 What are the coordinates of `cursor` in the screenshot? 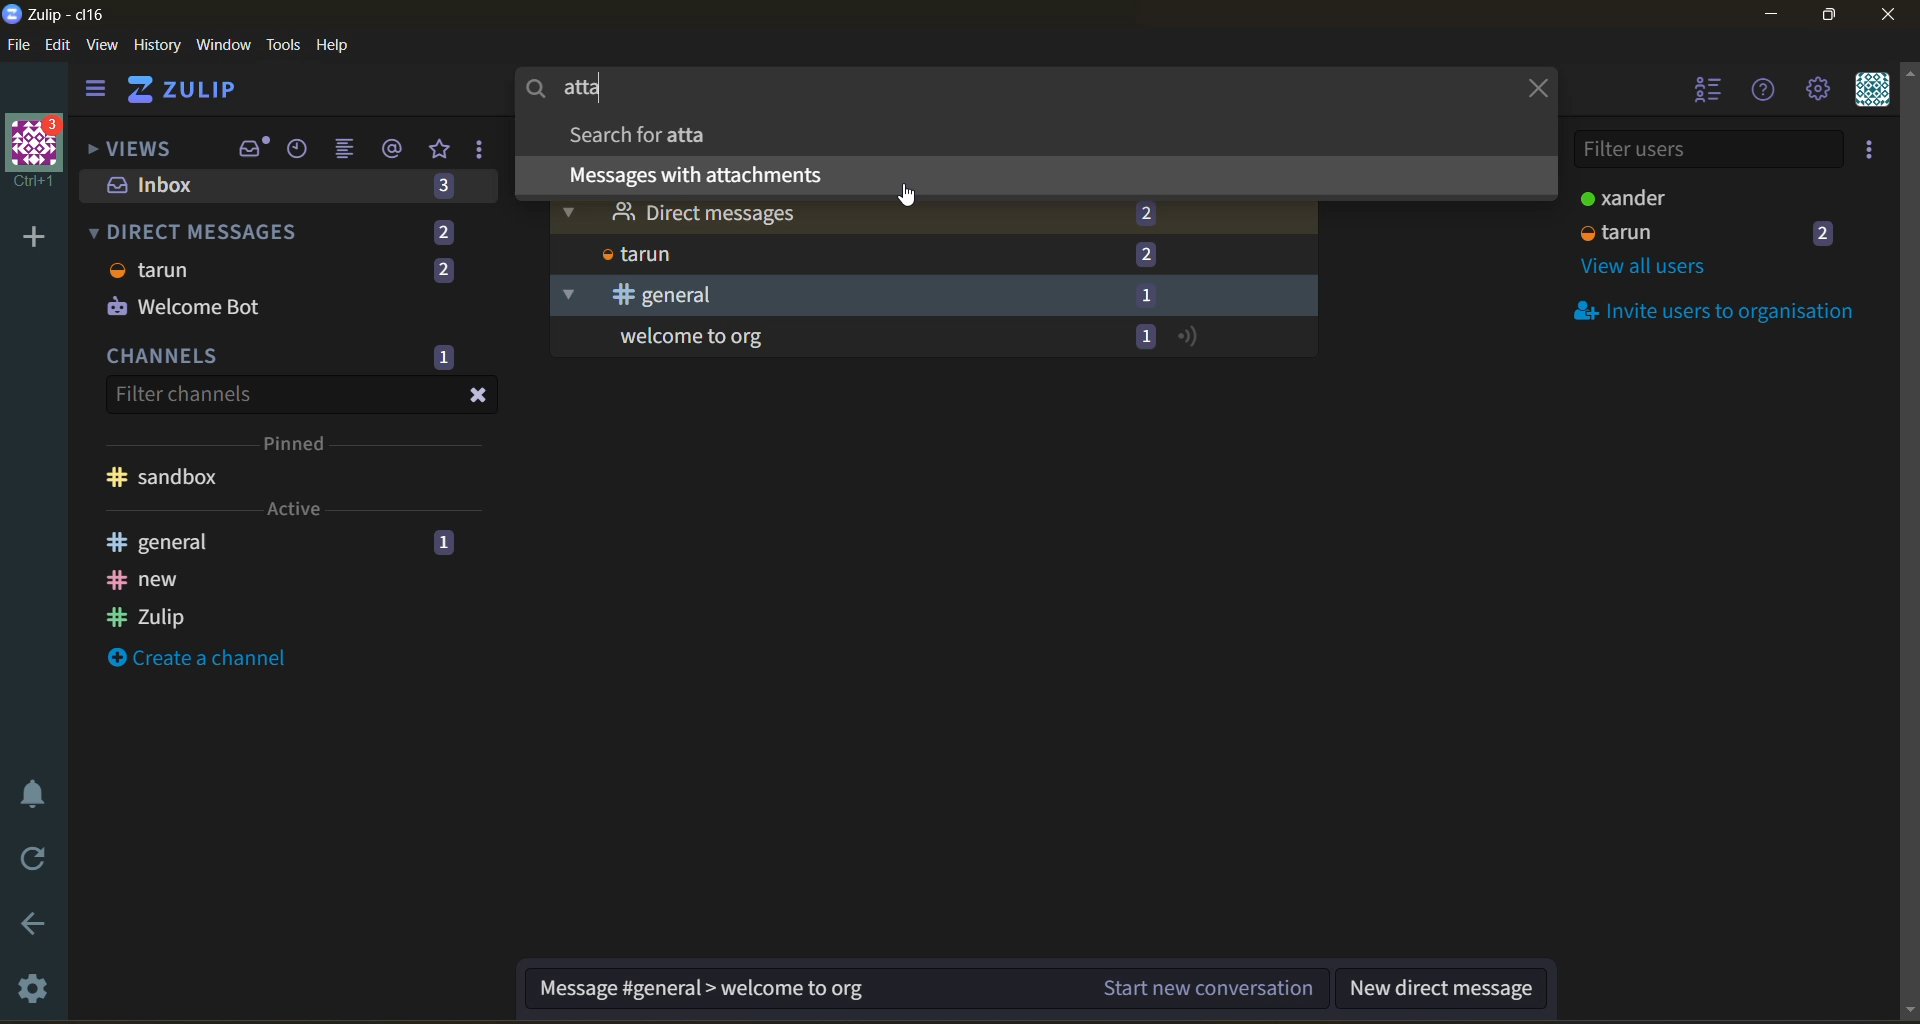 It's located at (908, 192).